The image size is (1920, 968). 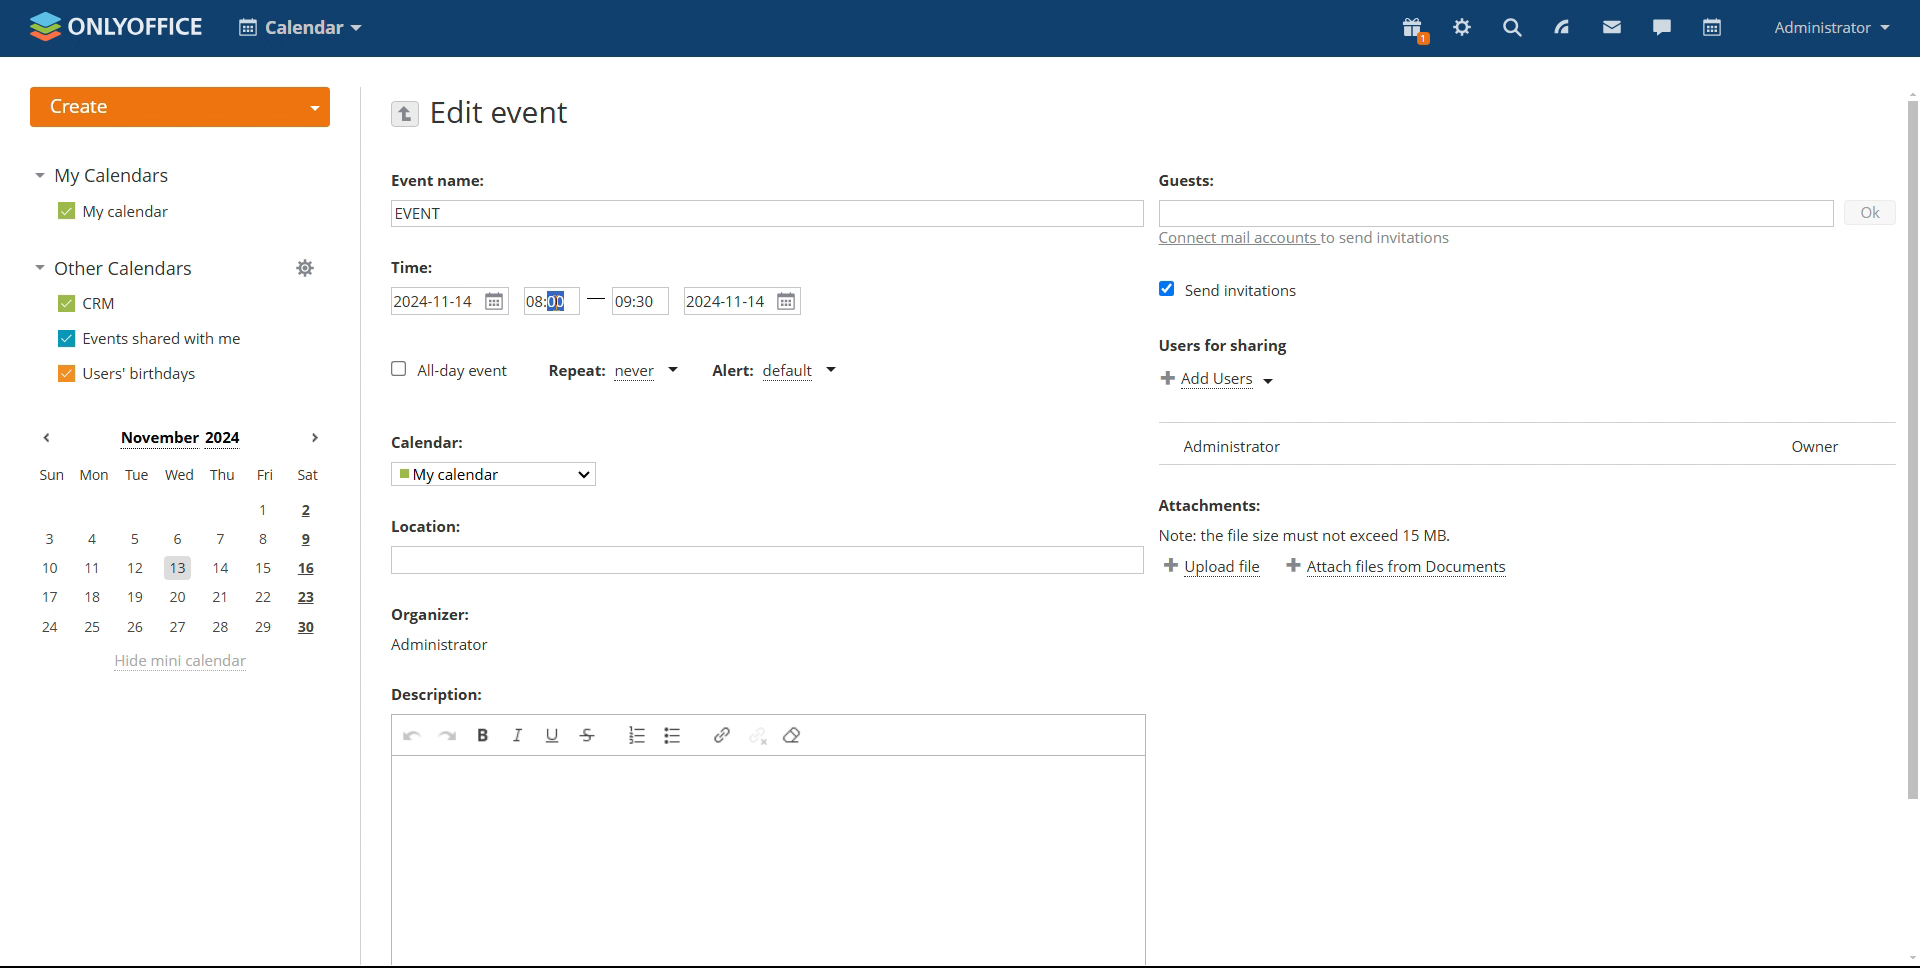 I want to click on location, so click(x=424, y=525).